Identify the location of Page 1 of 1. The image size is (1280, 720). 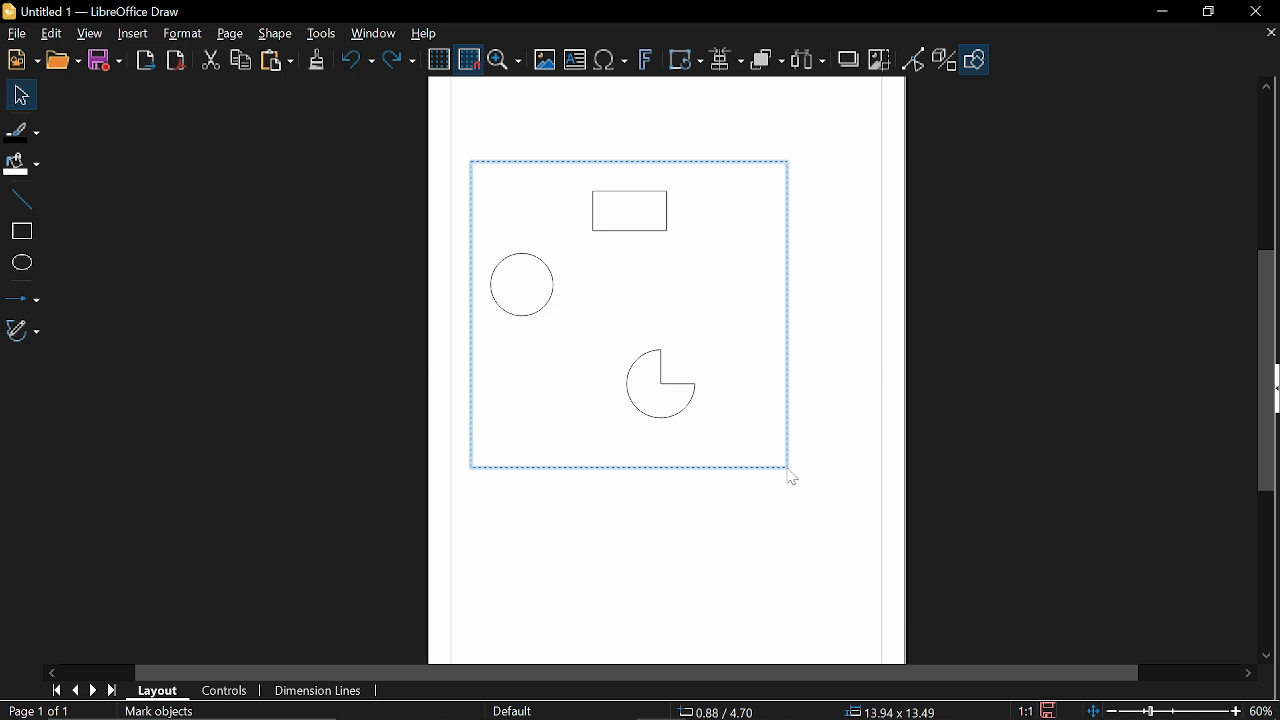
(38, 711).